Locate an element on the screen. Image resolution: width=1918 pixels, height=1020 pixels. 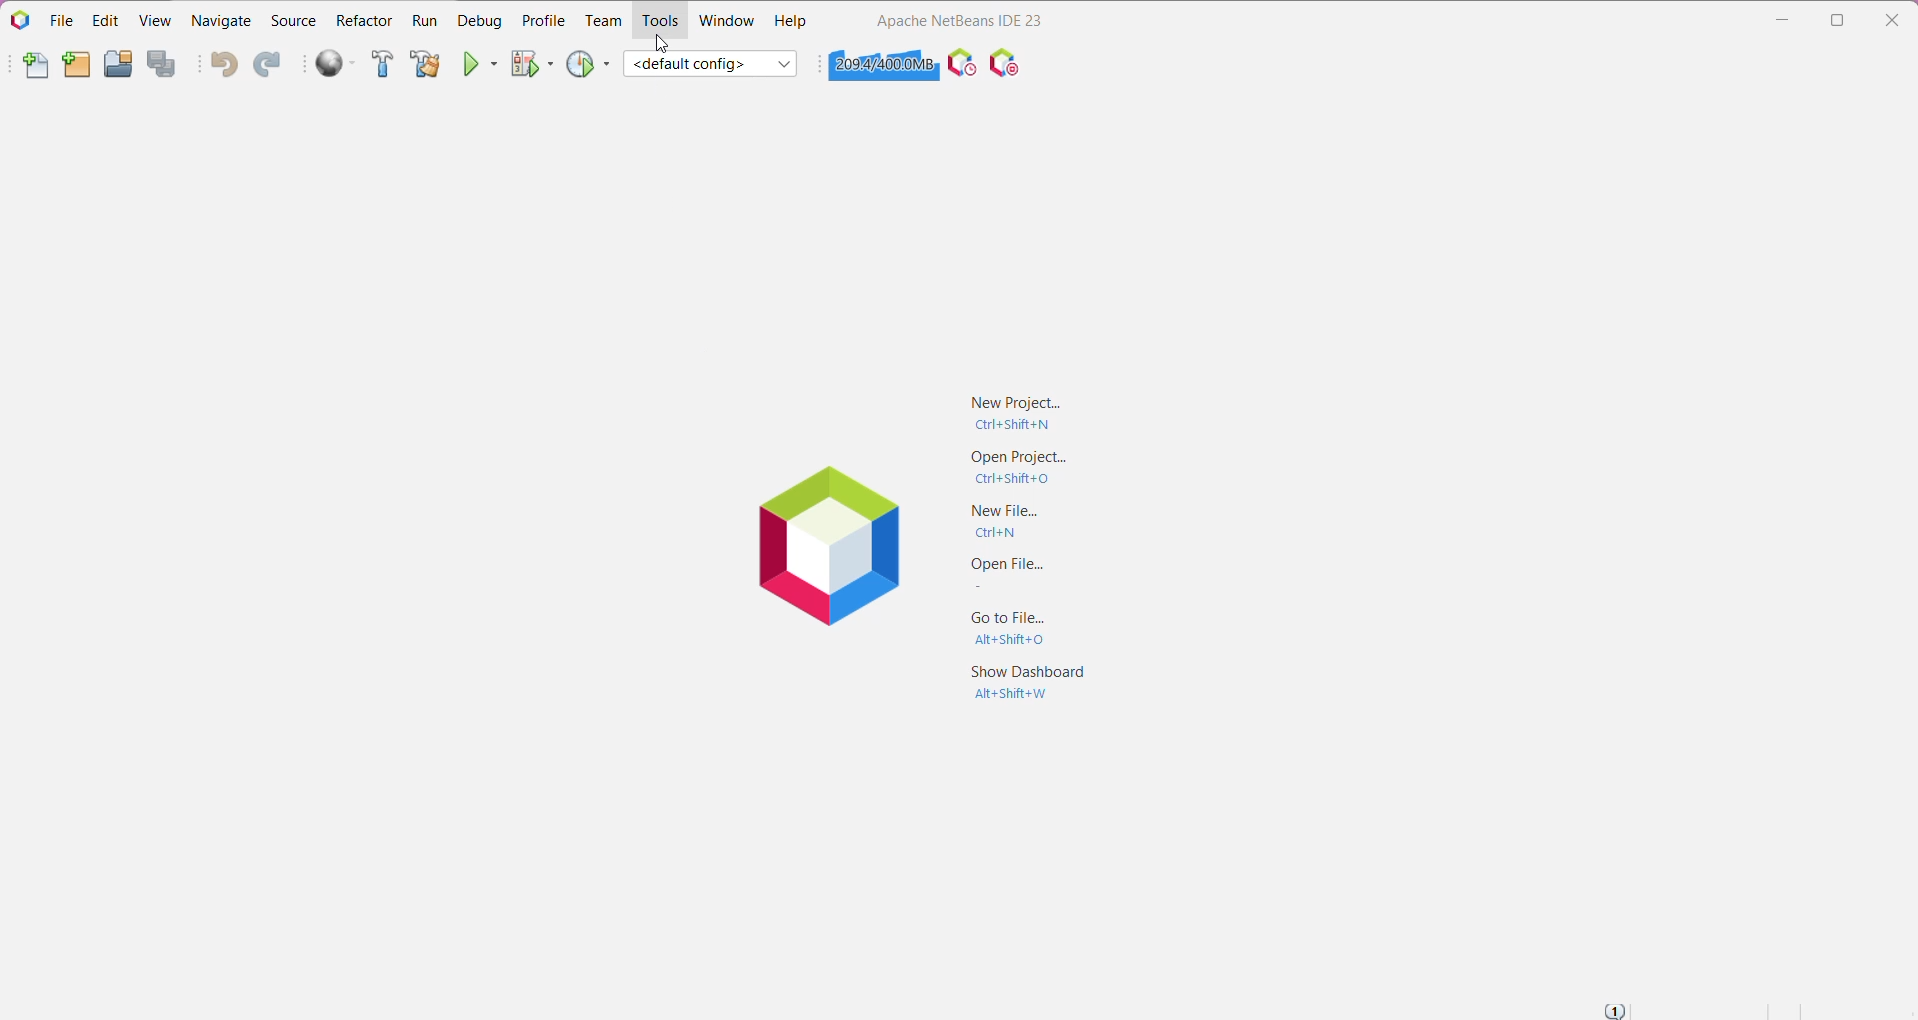
Debug Project is located at coordinates (533, 63).